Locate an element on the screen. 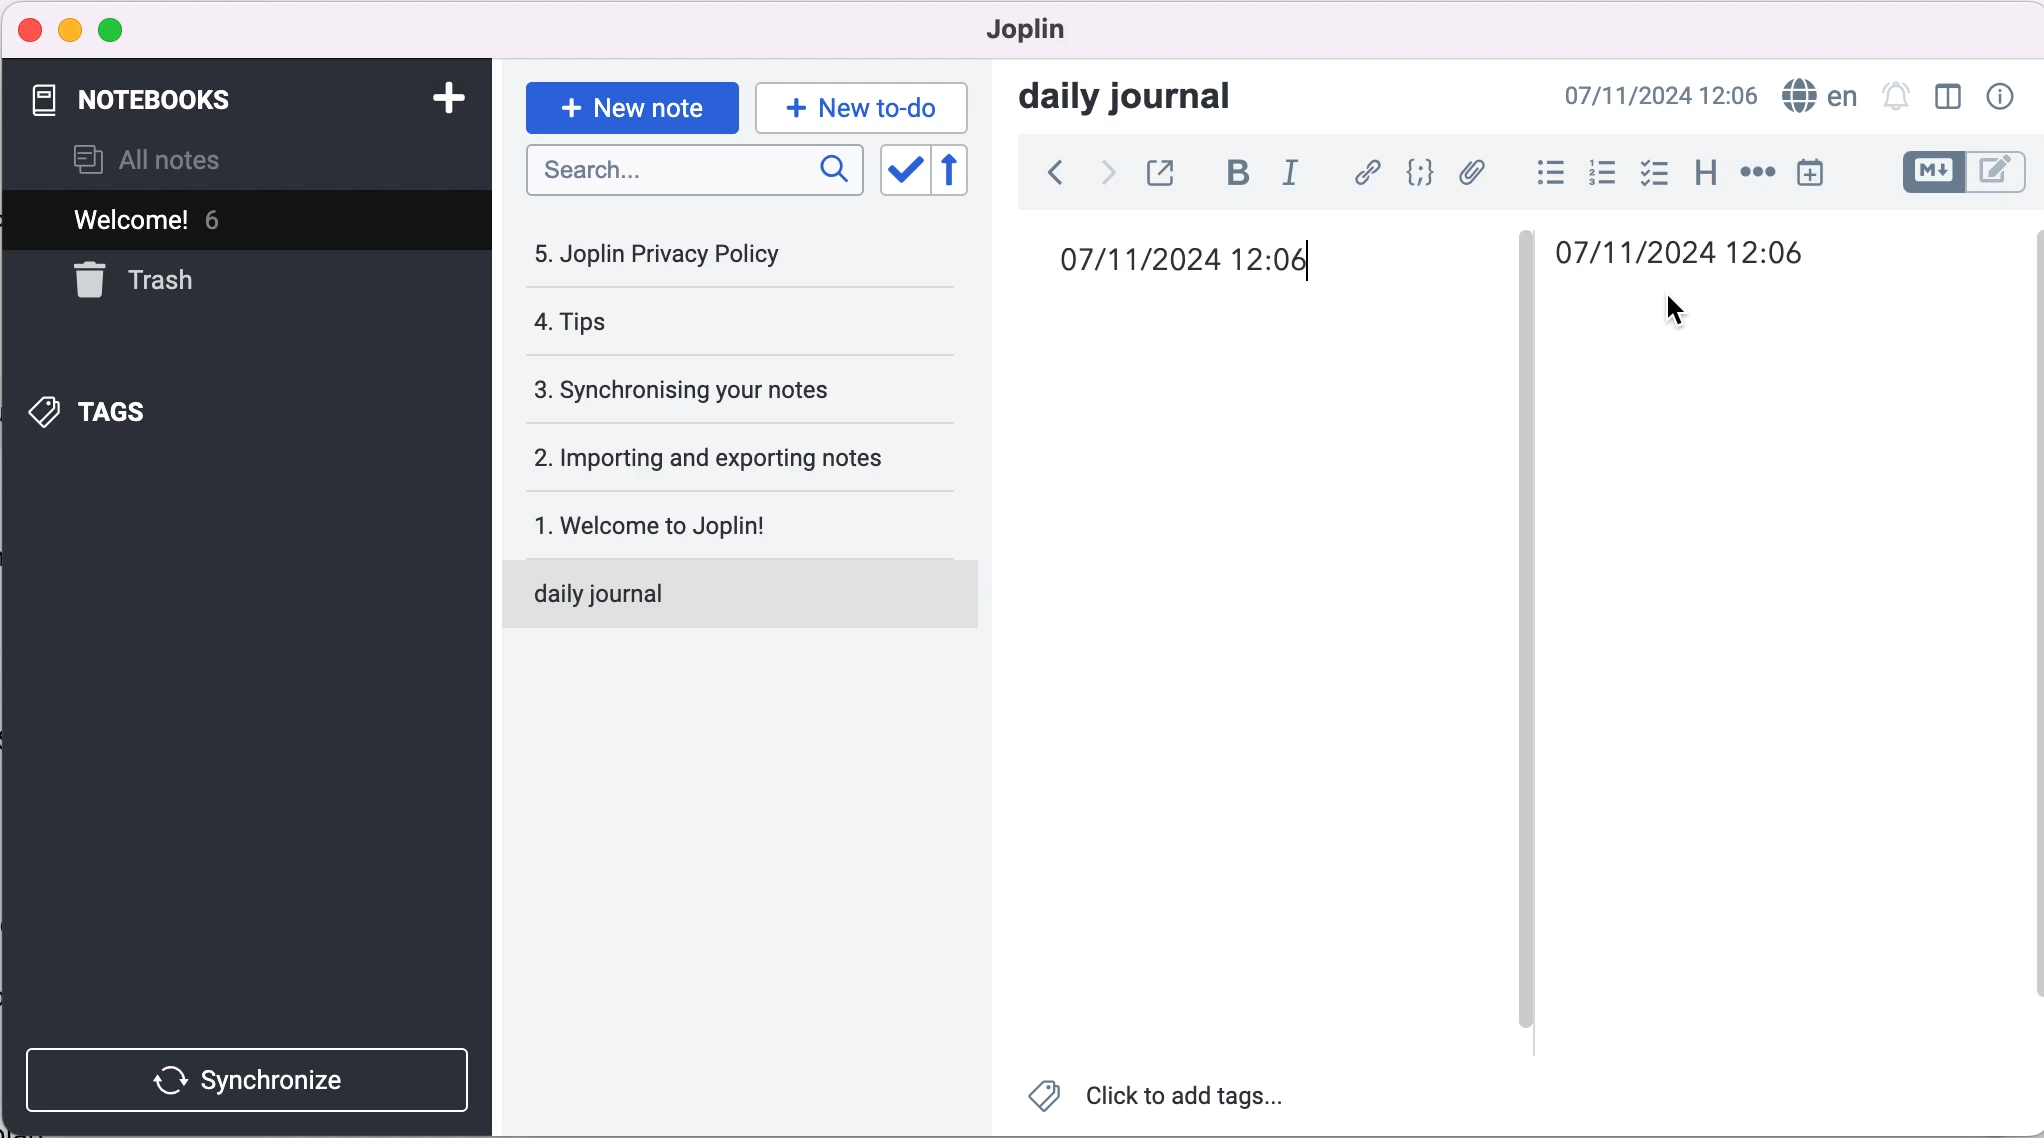  synchronising your notes is located at coordinates (712, 390).